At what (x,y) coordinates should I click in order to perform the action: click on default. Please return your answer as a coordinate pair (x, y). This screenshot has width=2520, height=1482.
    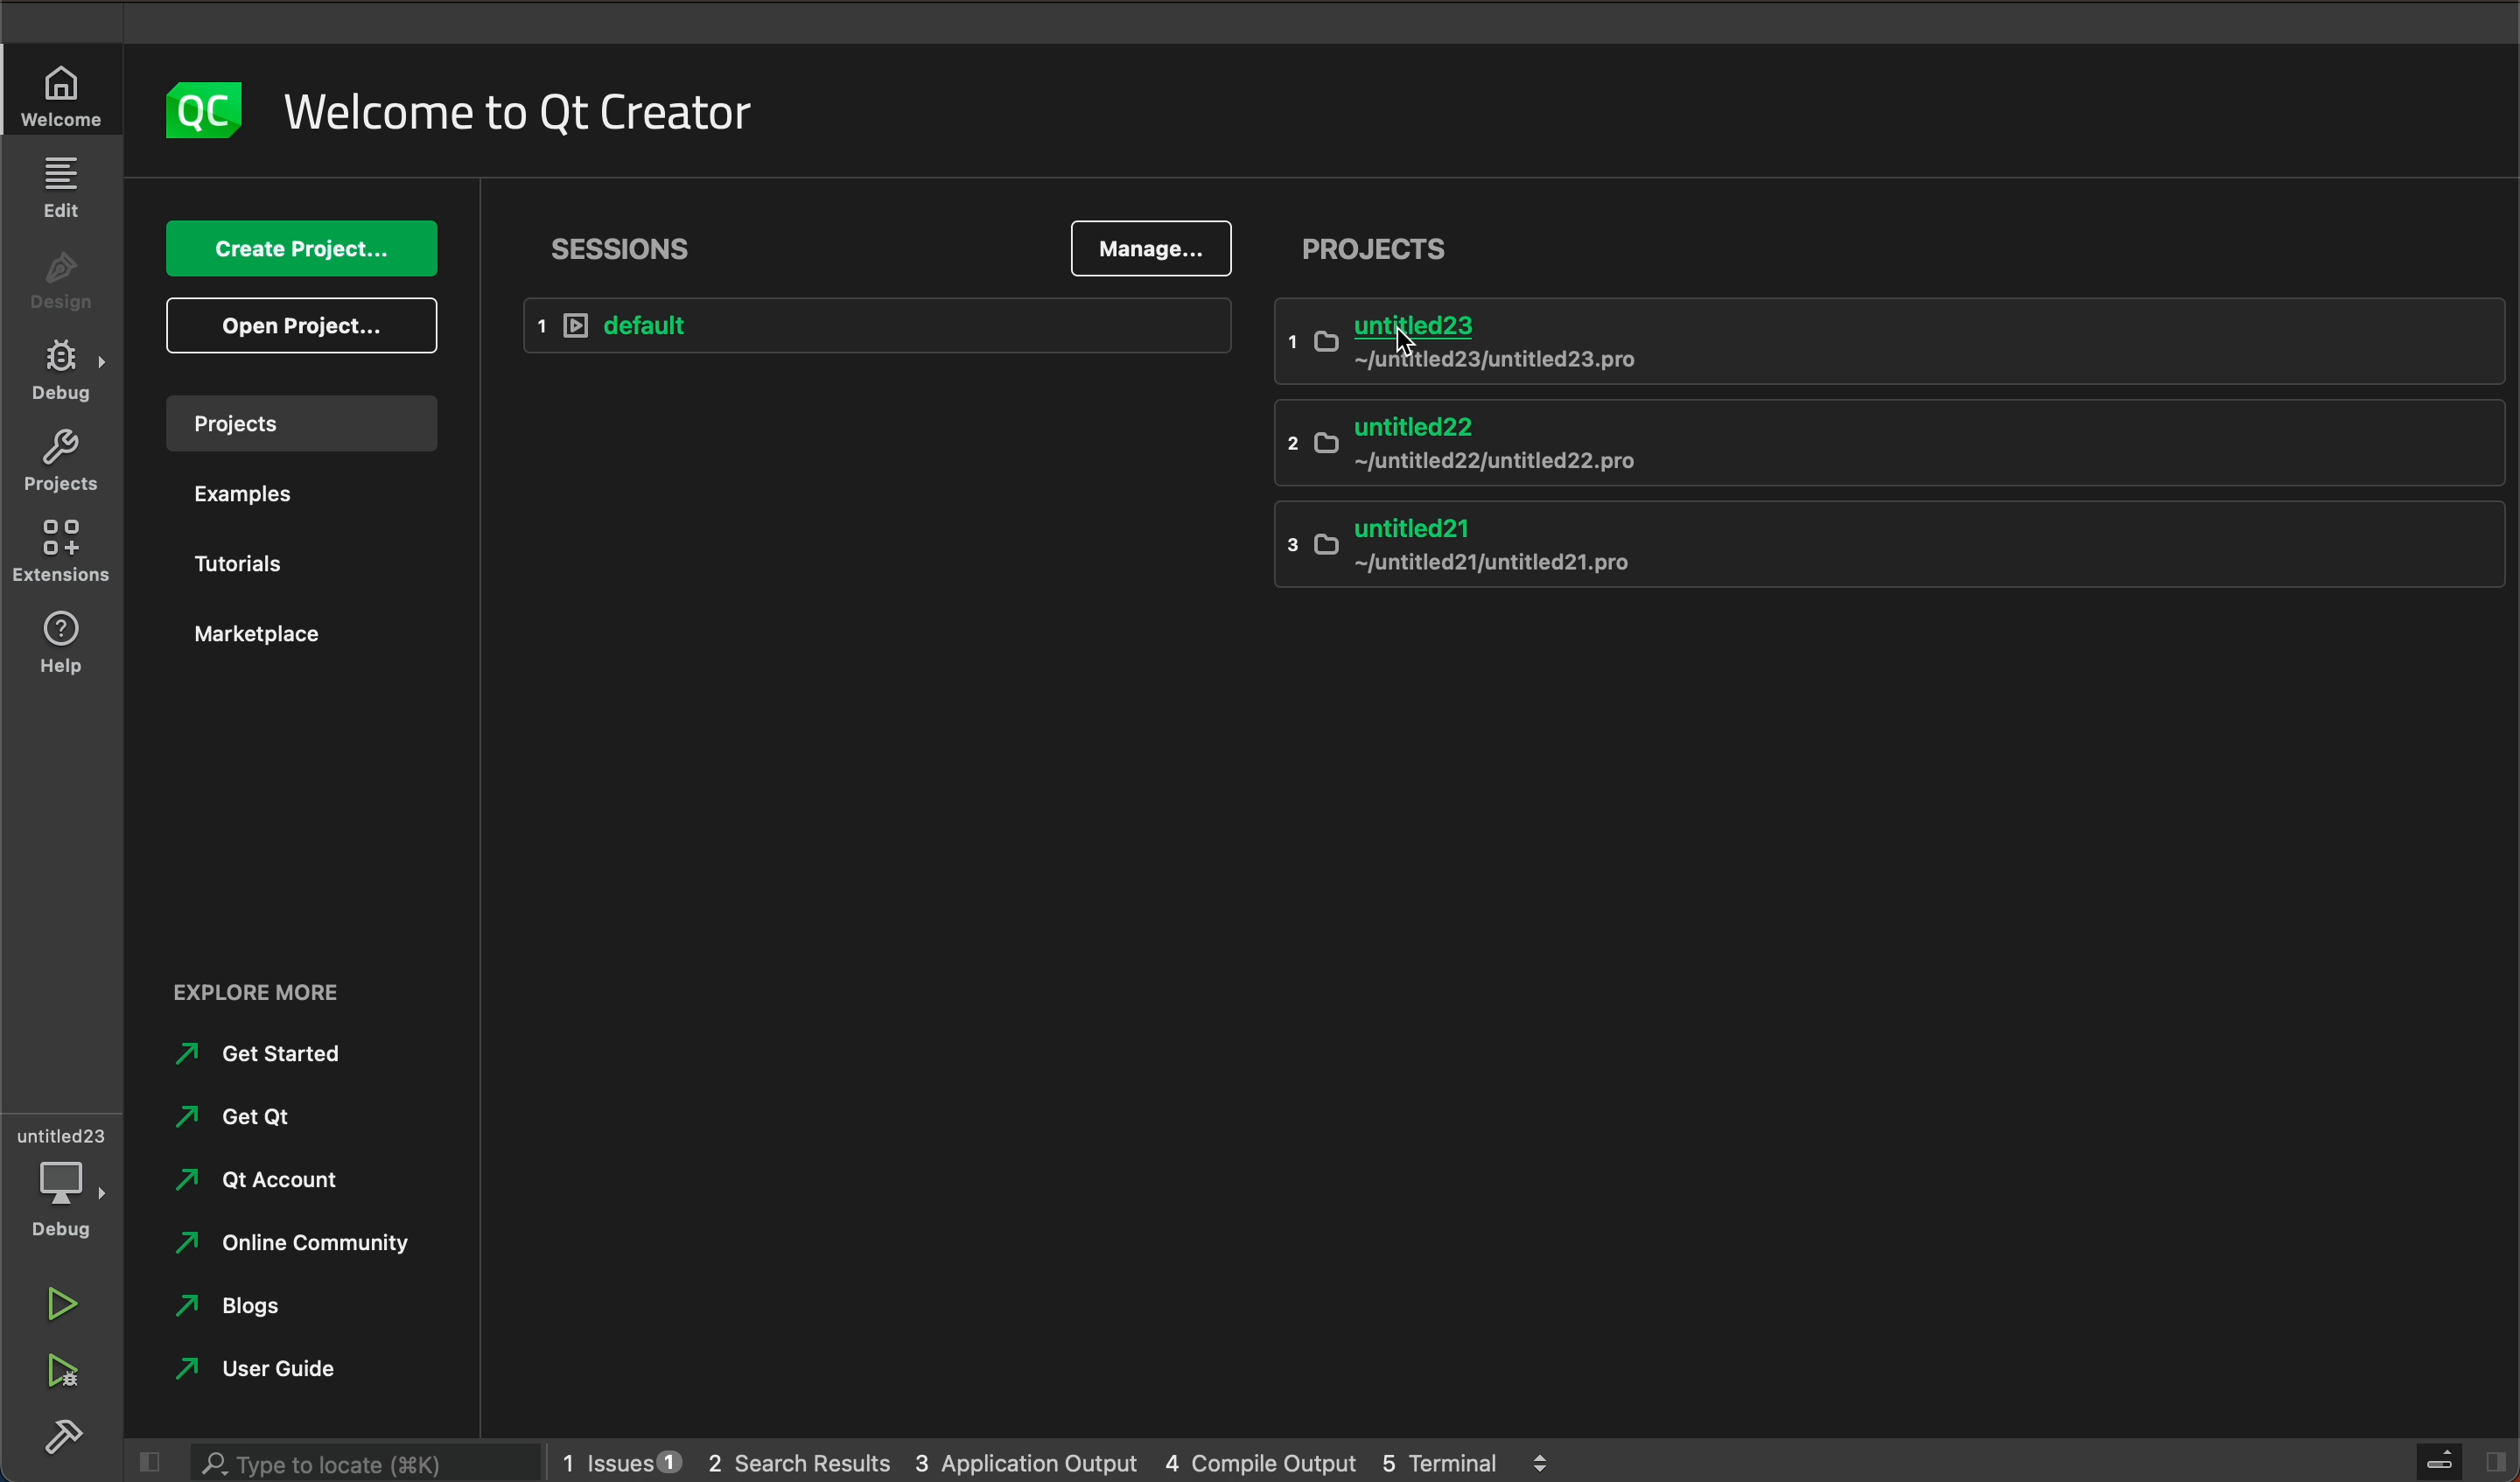
    Looking at the image, I should click on (879, 323).